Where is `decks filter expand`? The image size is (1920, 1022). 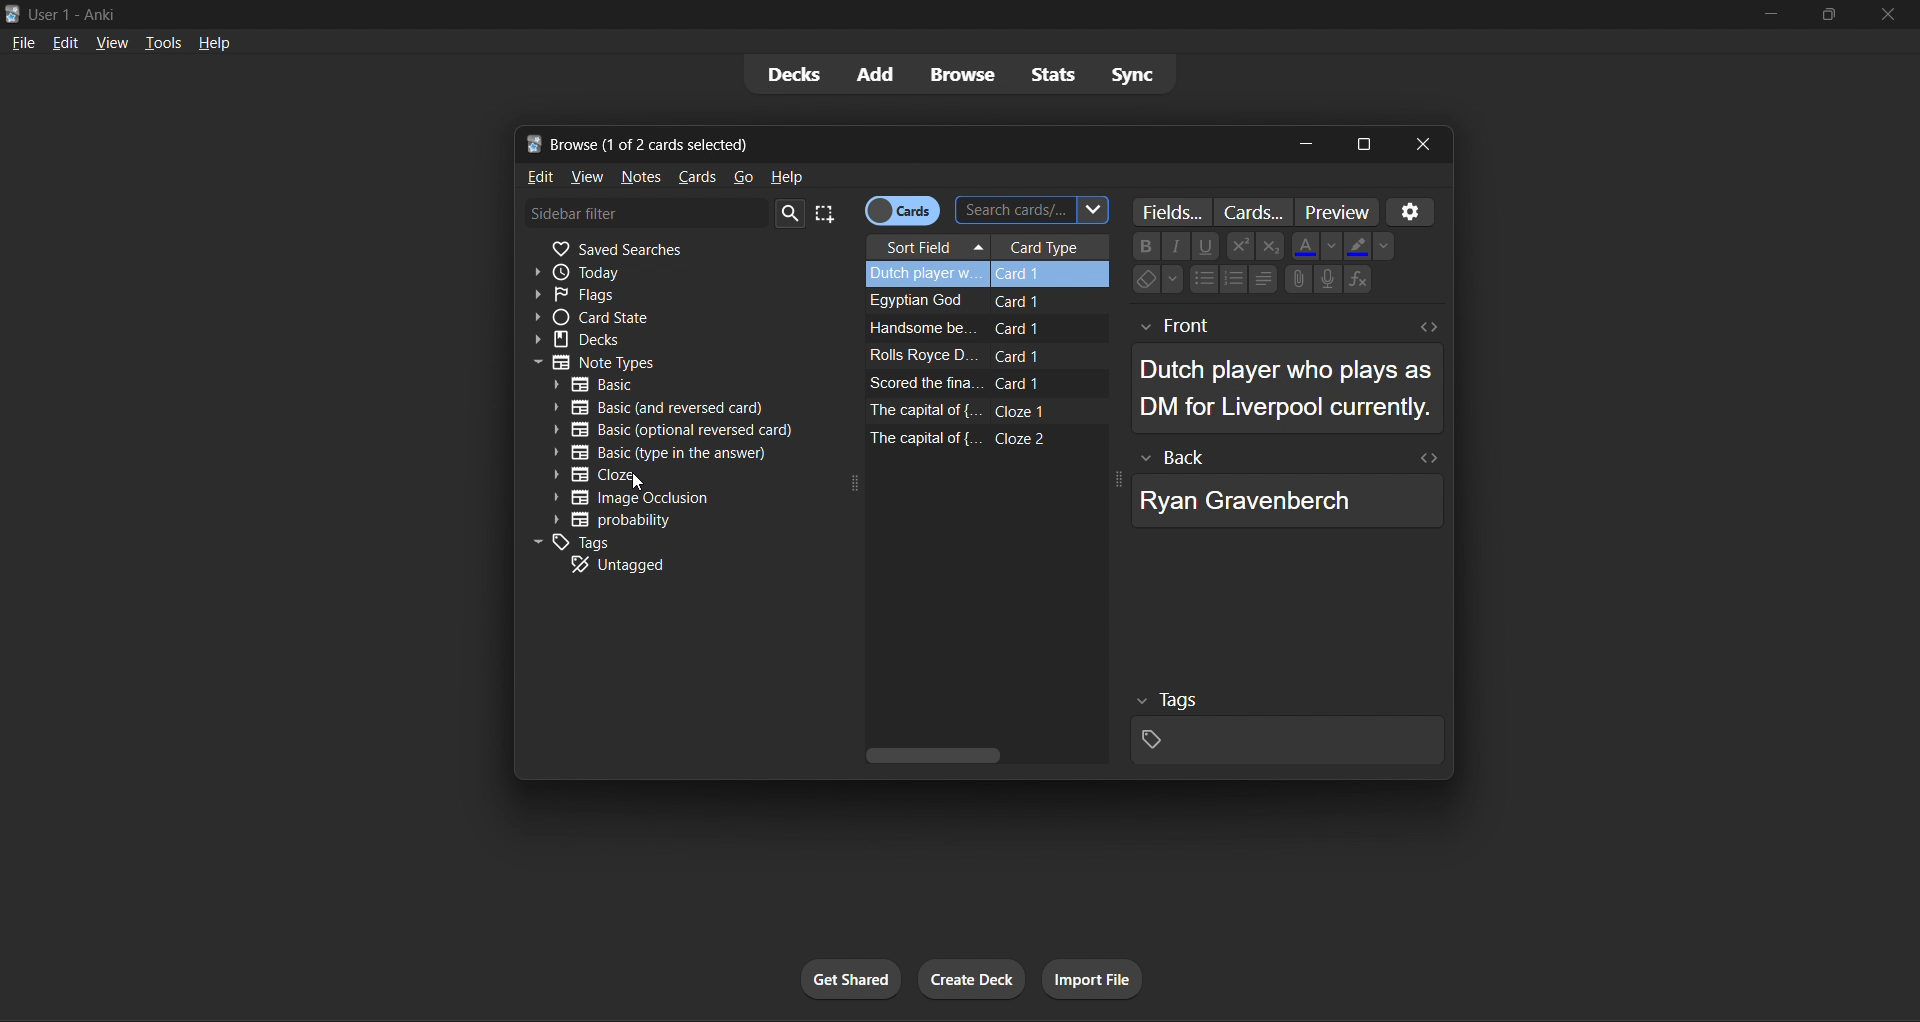
decks filter expand is located at coordinates (678, 340).